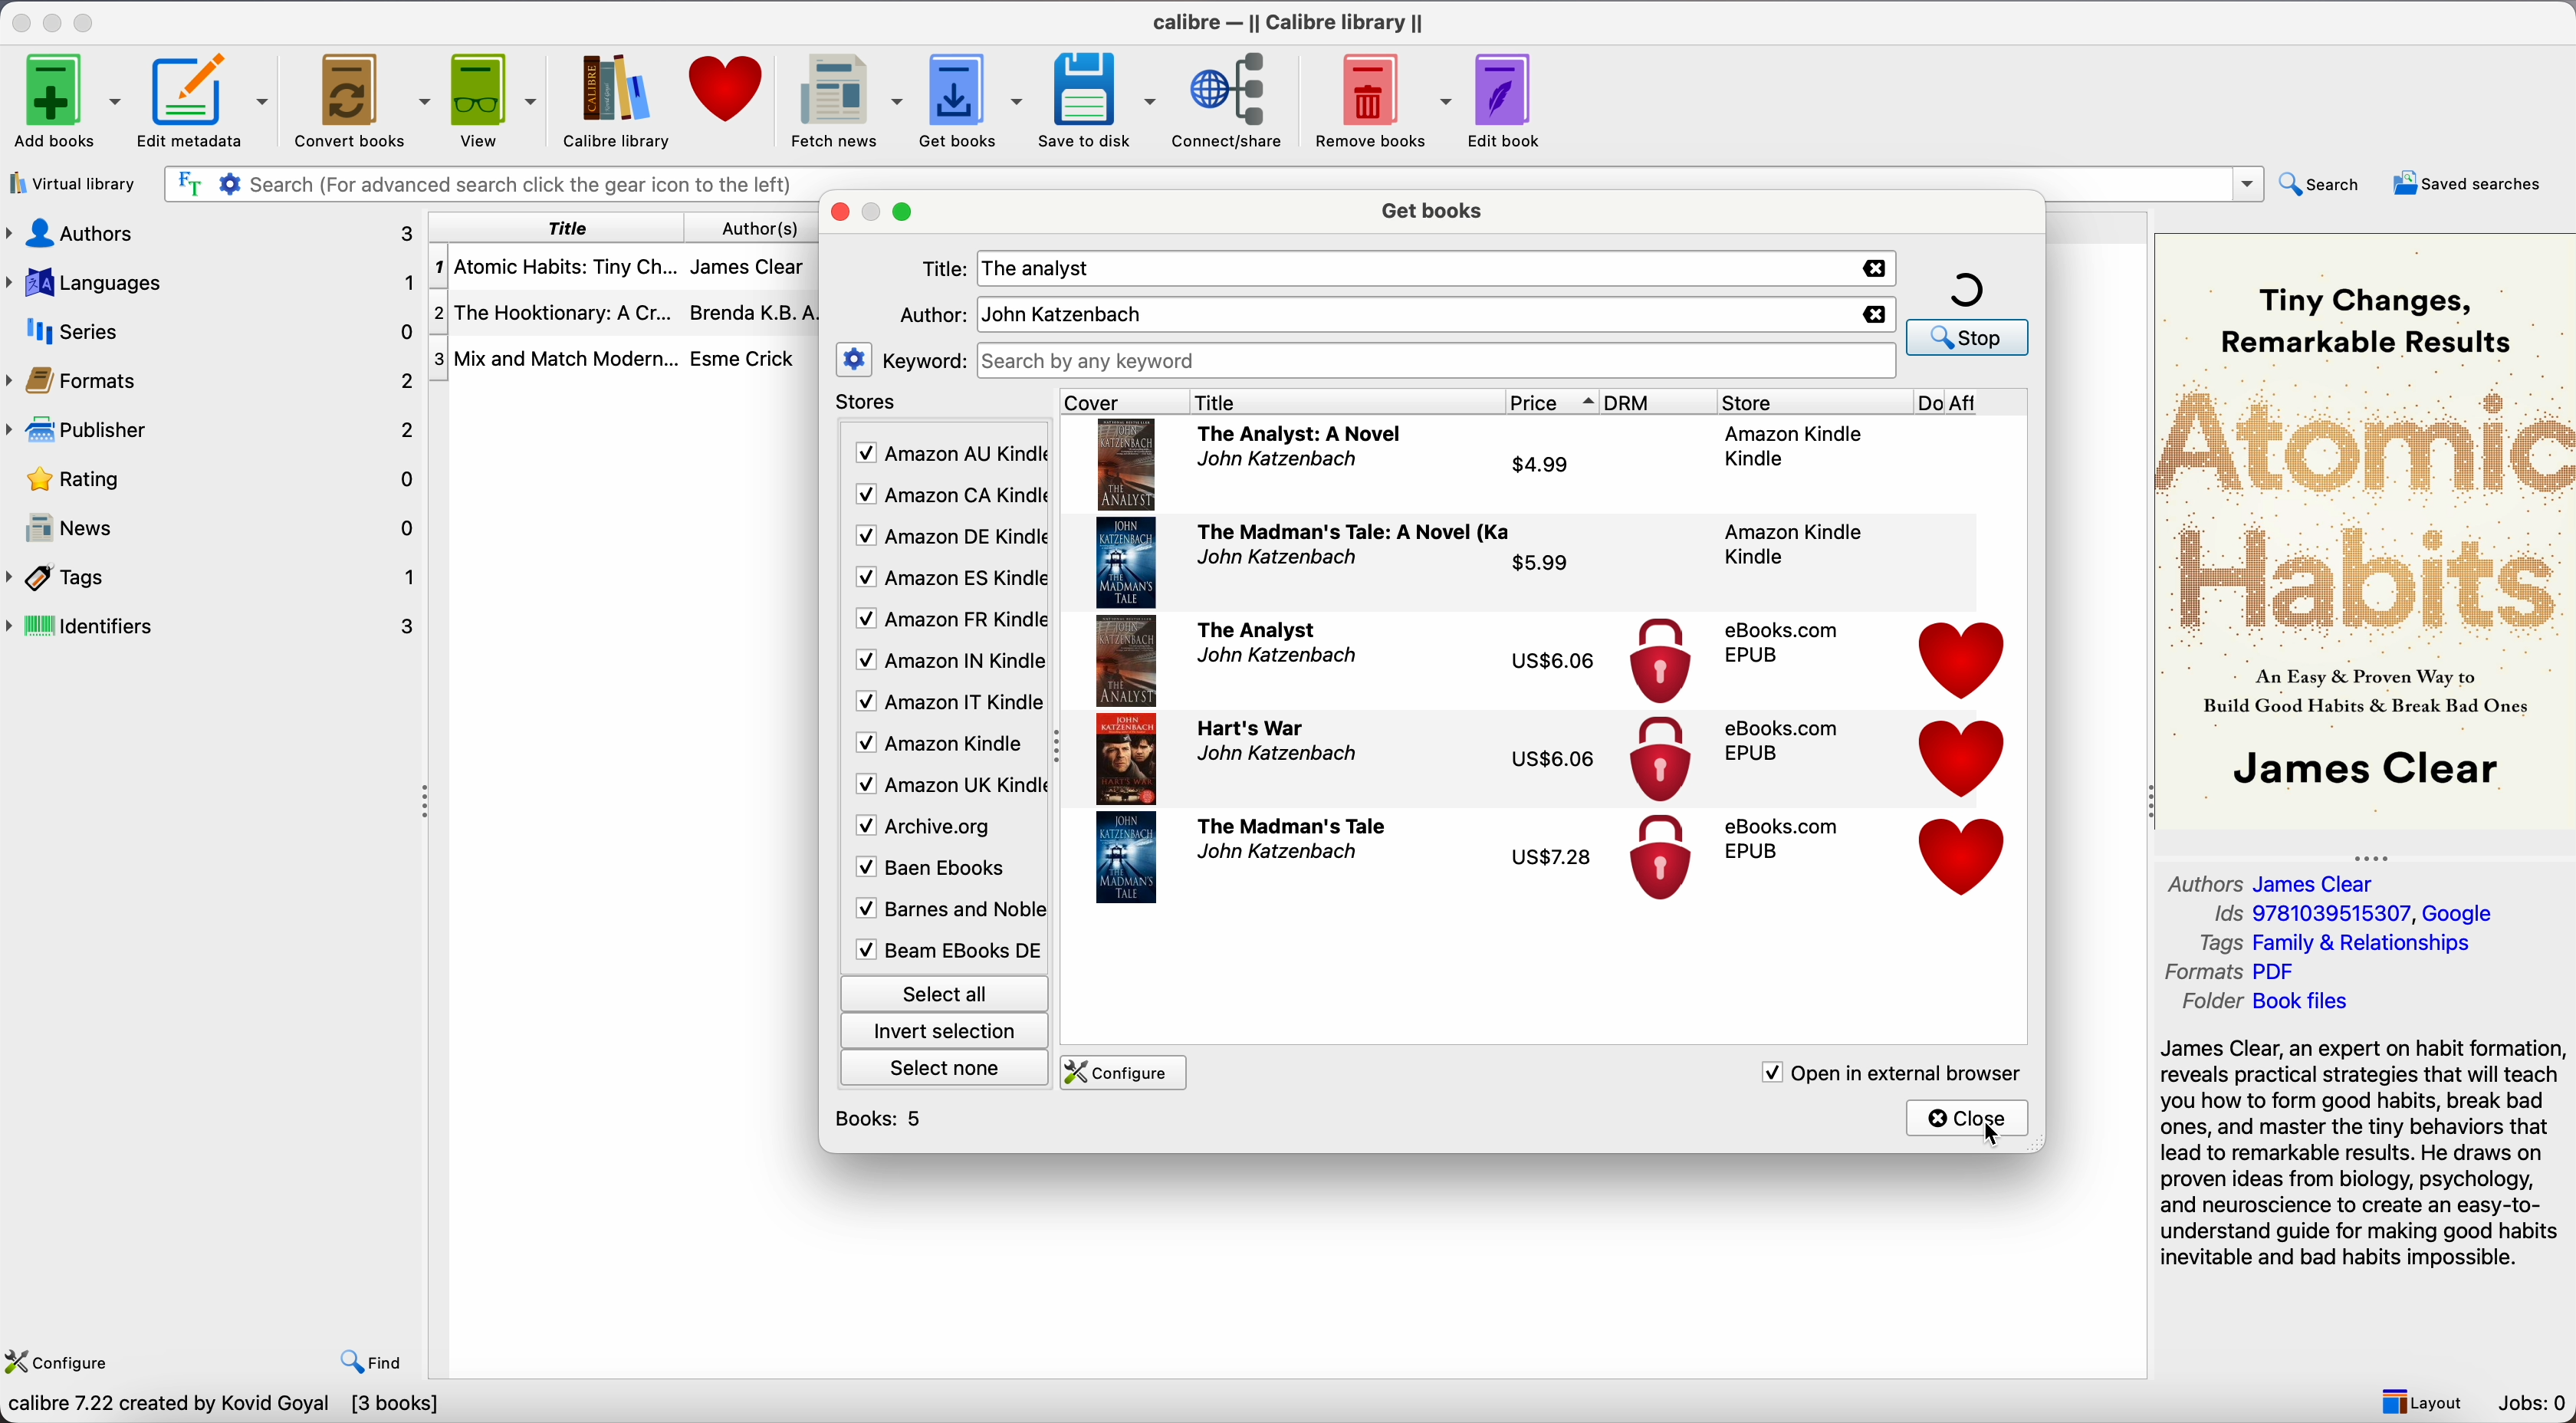  What do you see at coordinates (1507, 98) in the screenshot?
I see `edit book` at bounding box center [1507, 98].